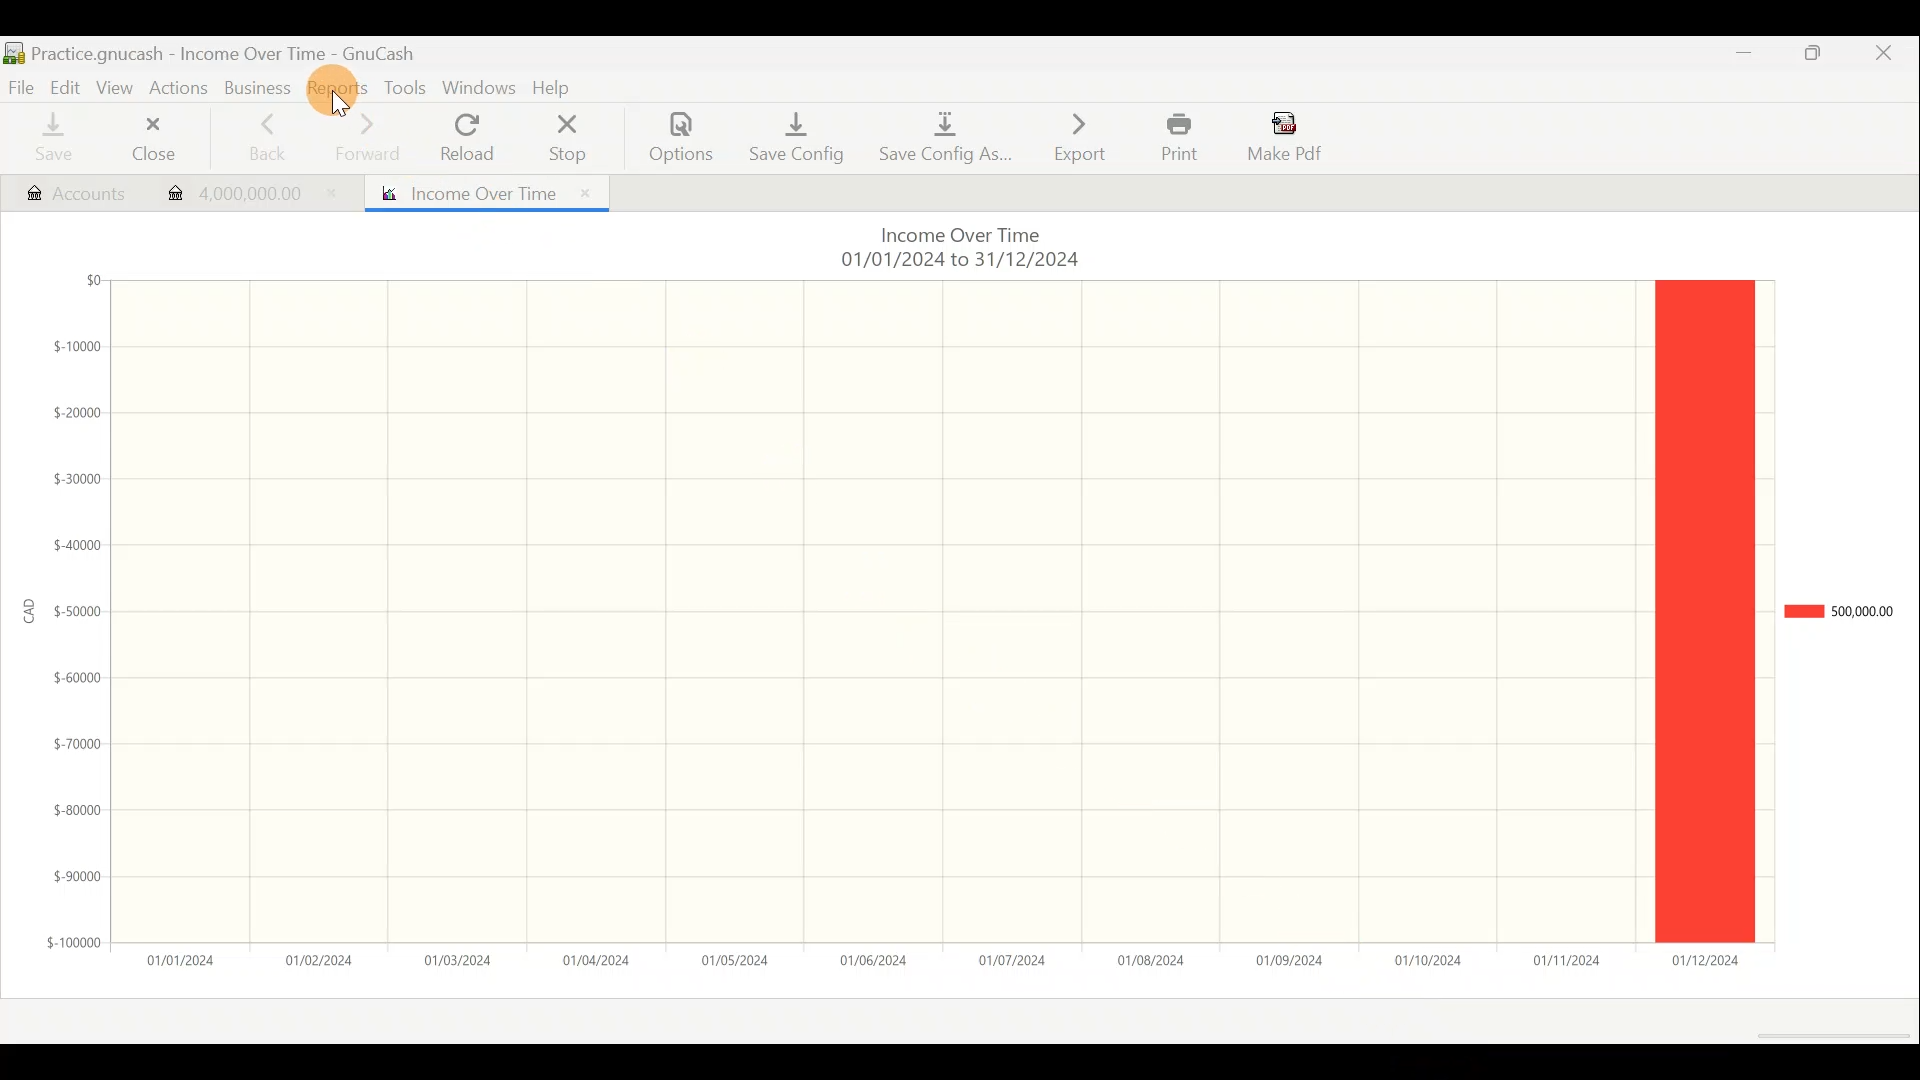 Image resolution: width=1920 pixels, height=1080 pixels. I want to click on File, so click(22, 86).